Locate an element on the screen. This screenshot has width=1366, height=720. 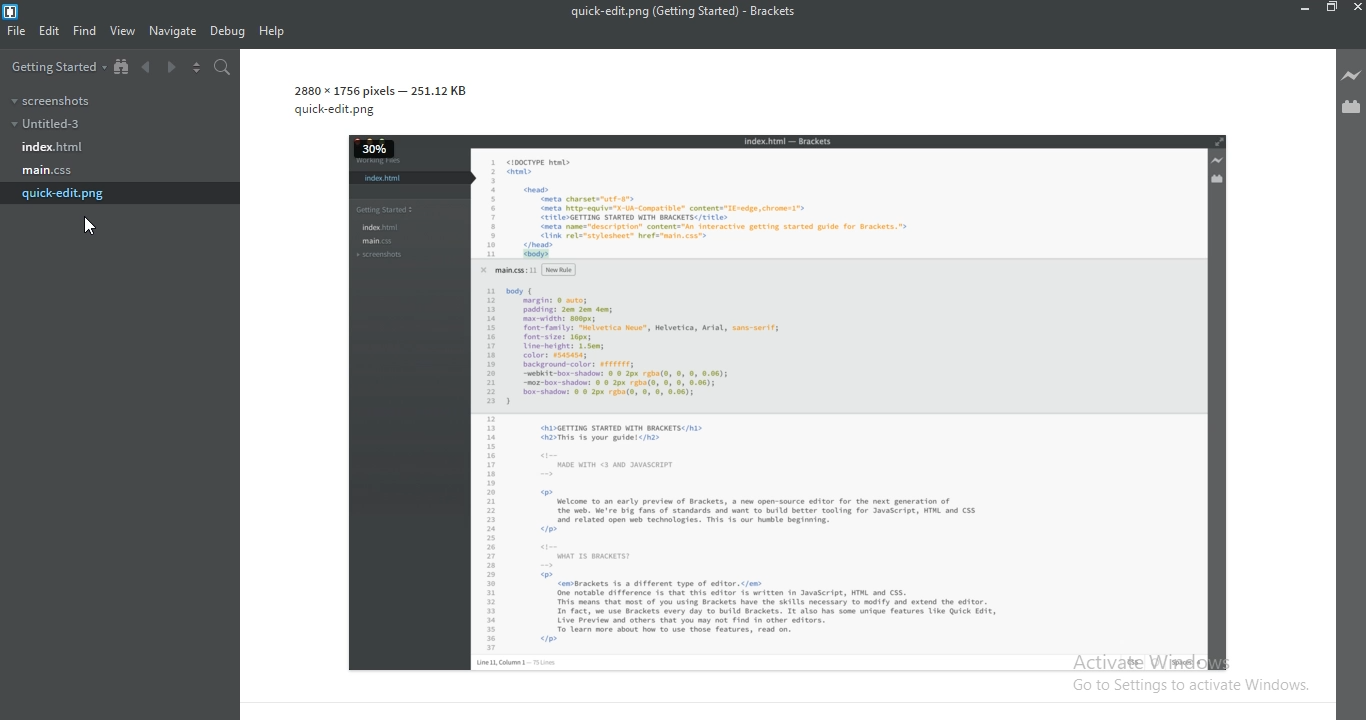
backward is located at coordinates (148, 69).